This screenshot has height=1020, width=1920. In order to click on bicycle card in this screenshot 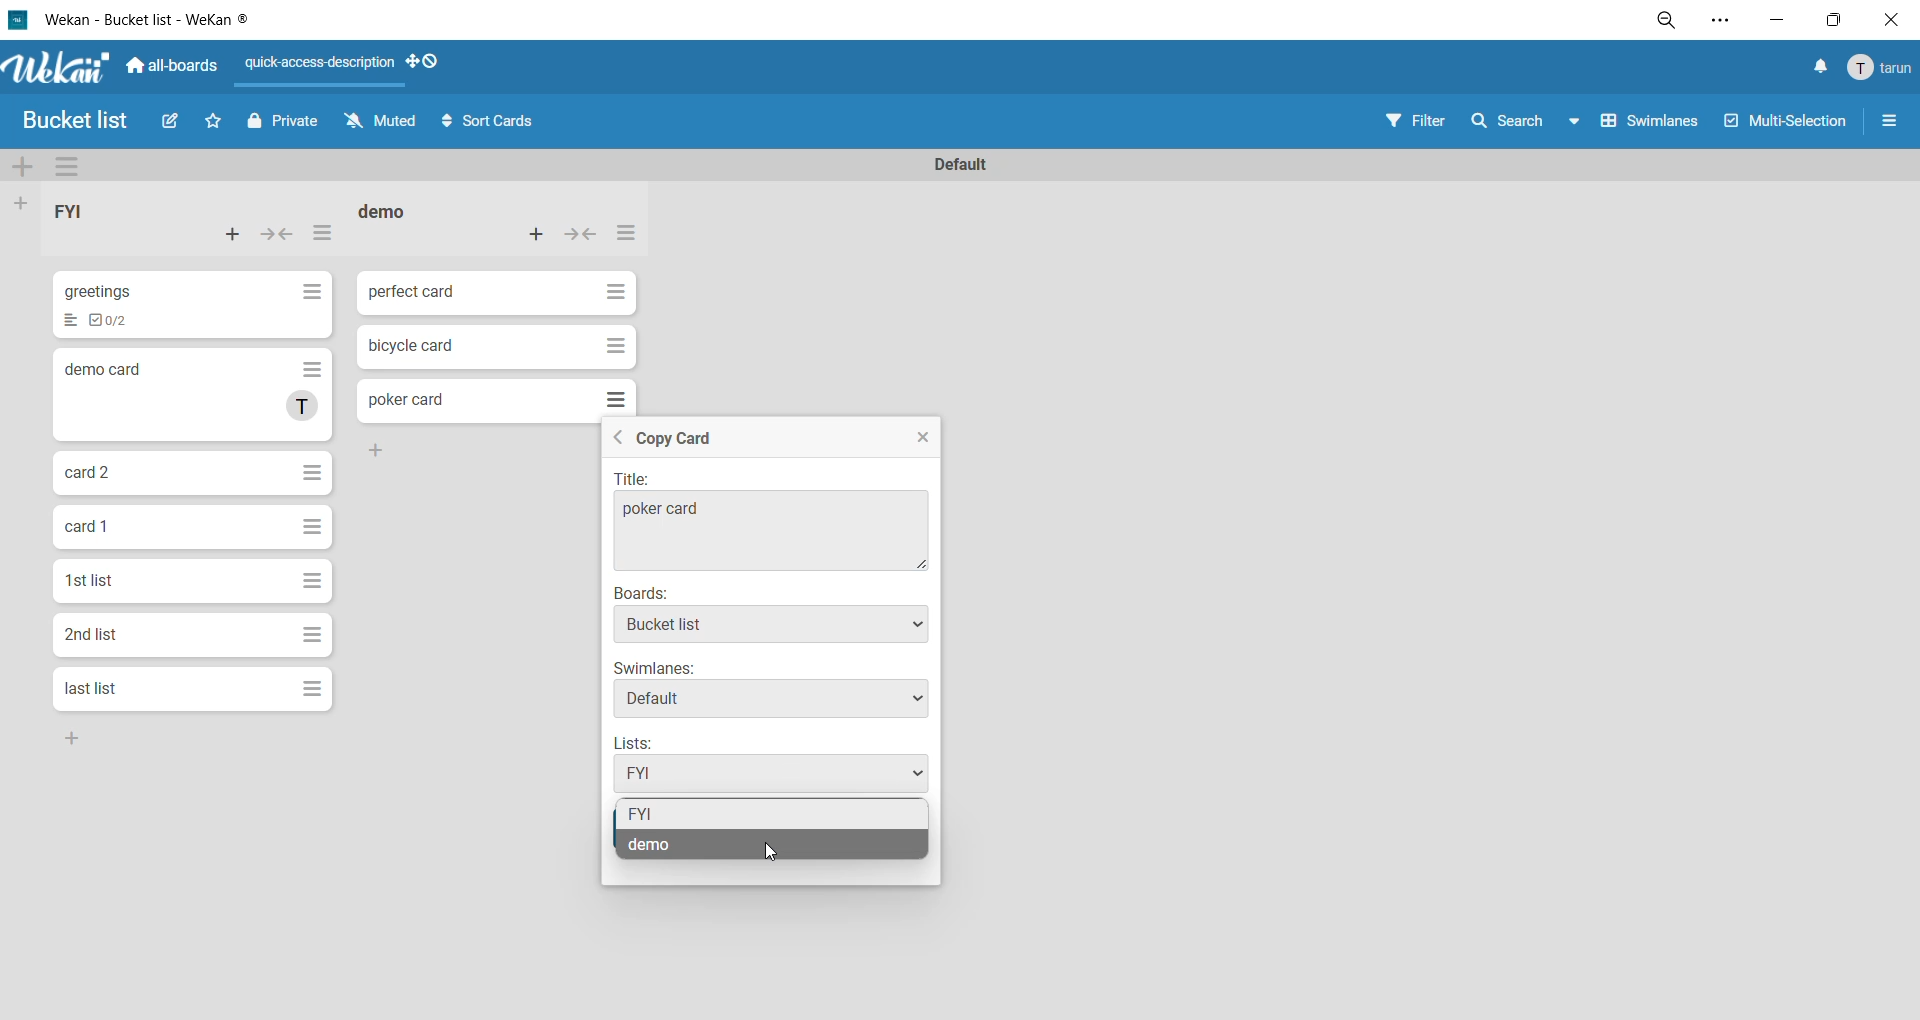, I will do `click(413, 348)`.